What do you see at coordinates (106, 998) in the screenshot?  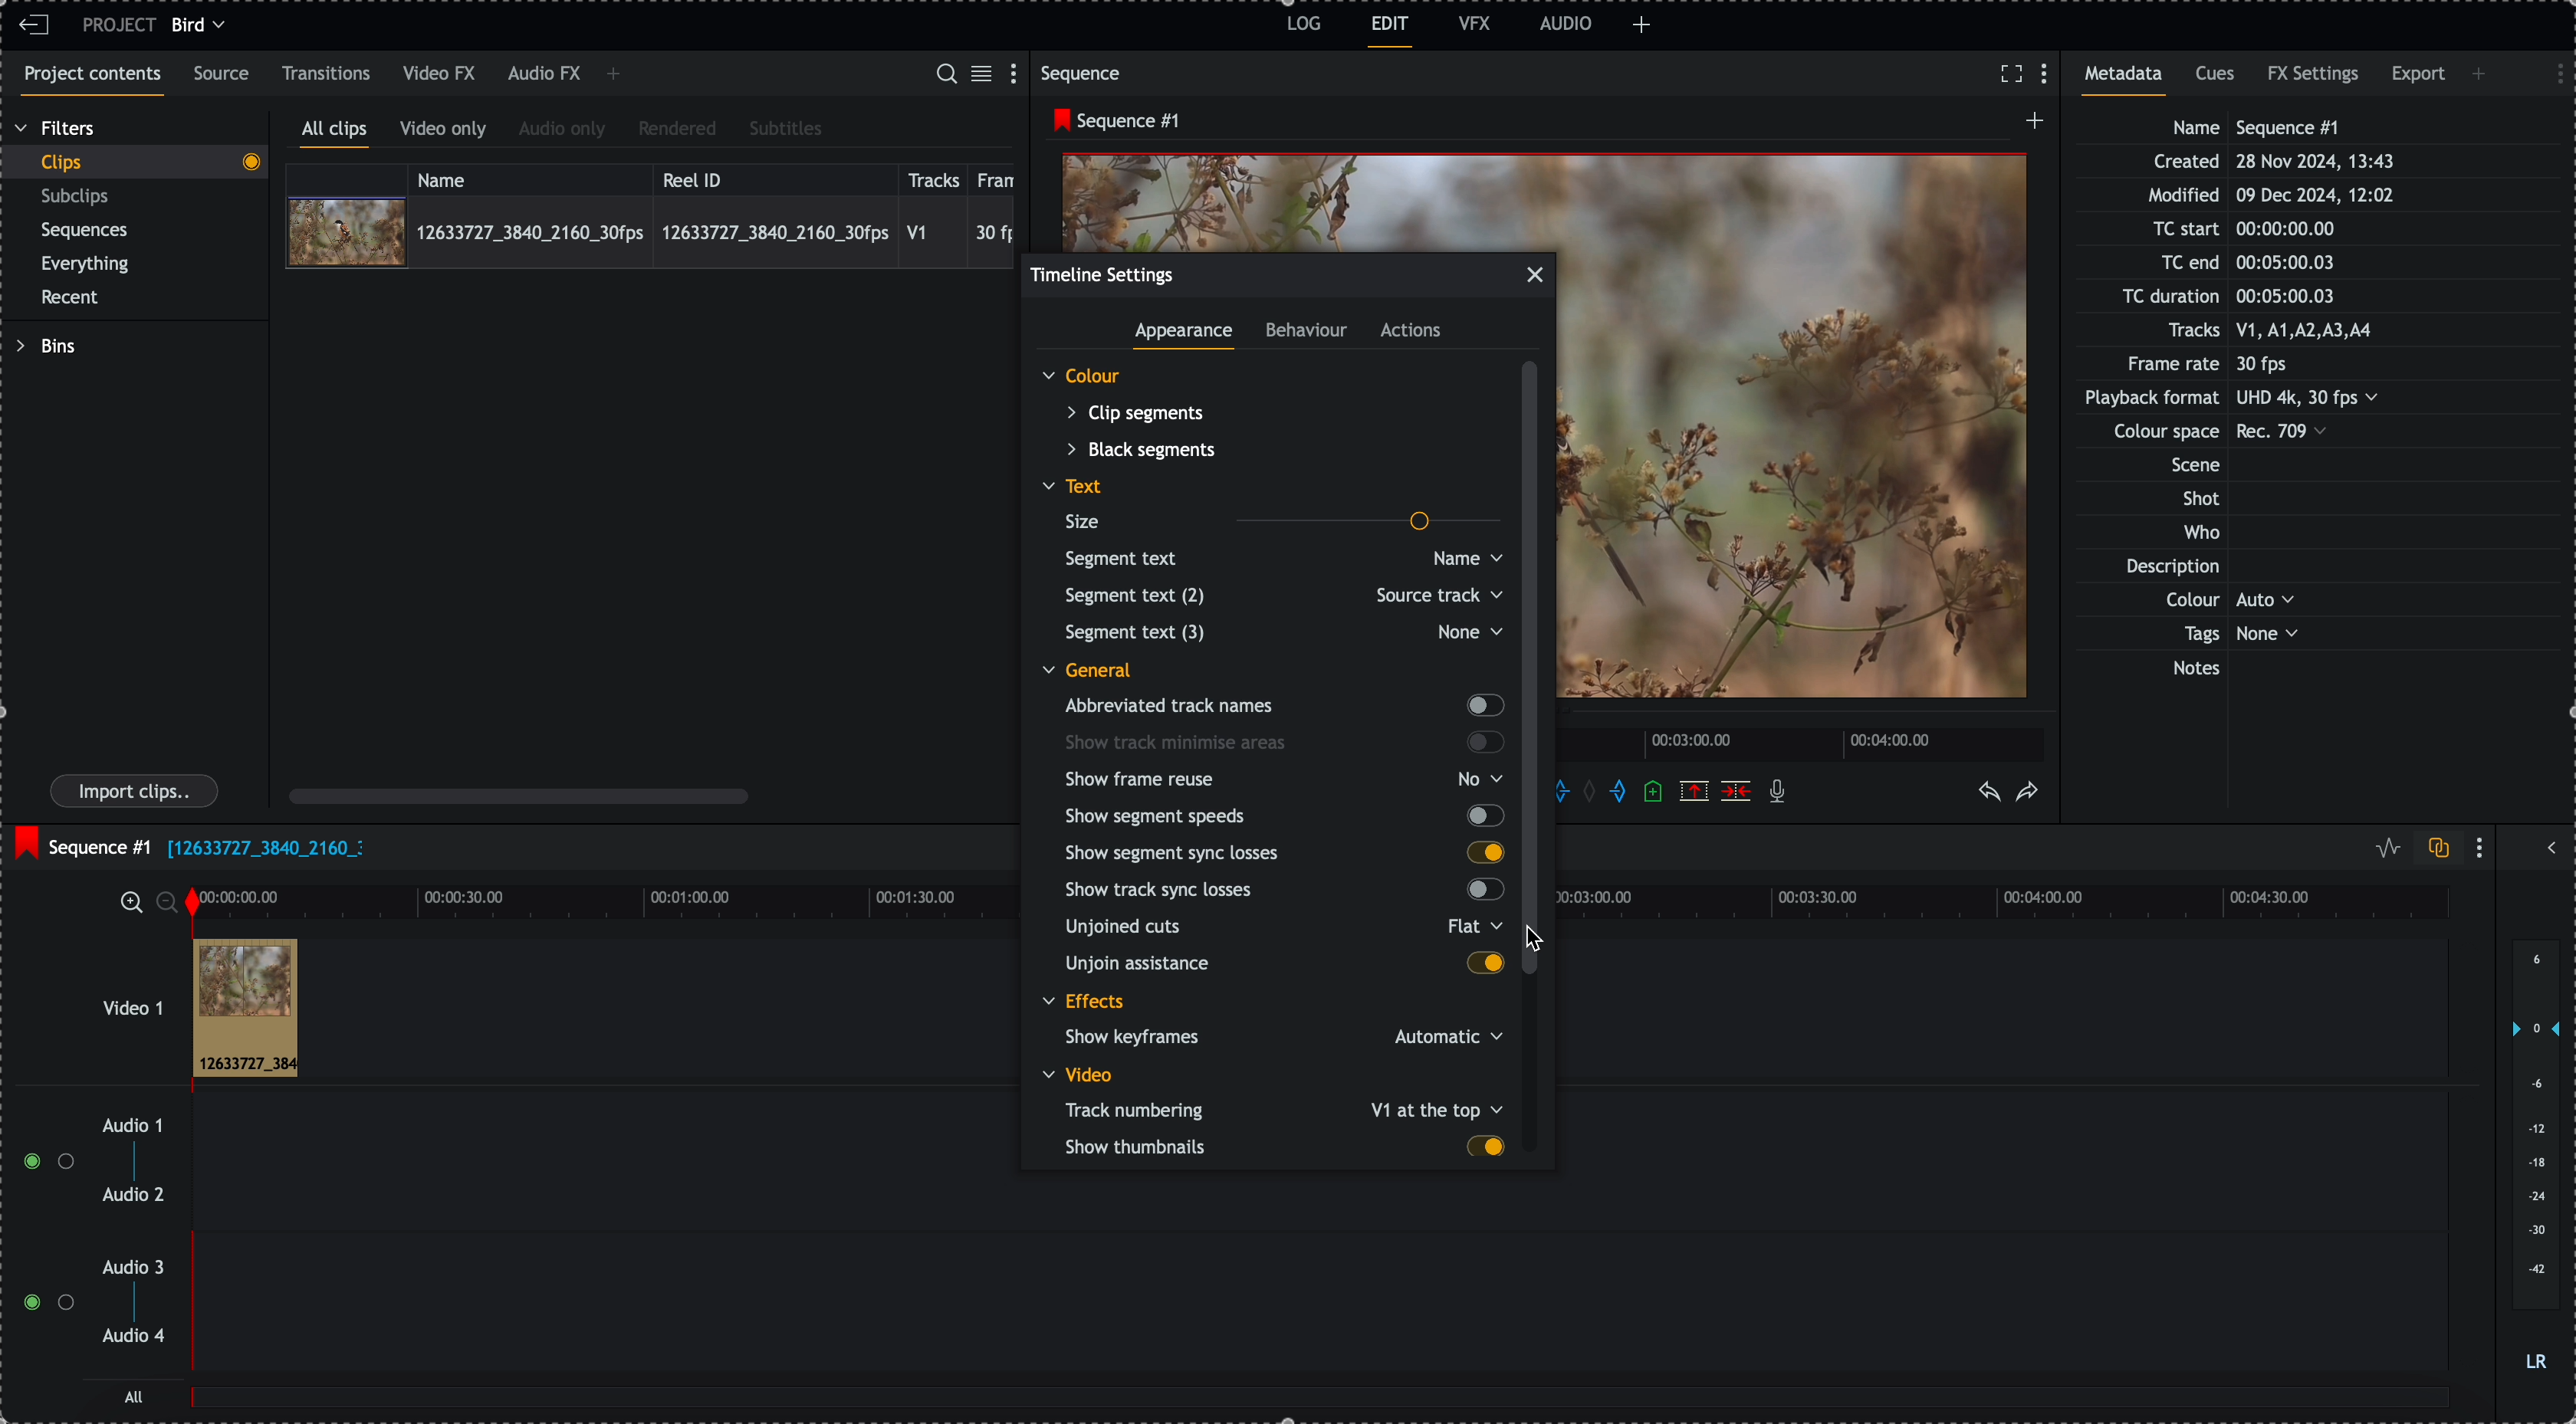 I see `video 1` at bounding box center [106, 998].